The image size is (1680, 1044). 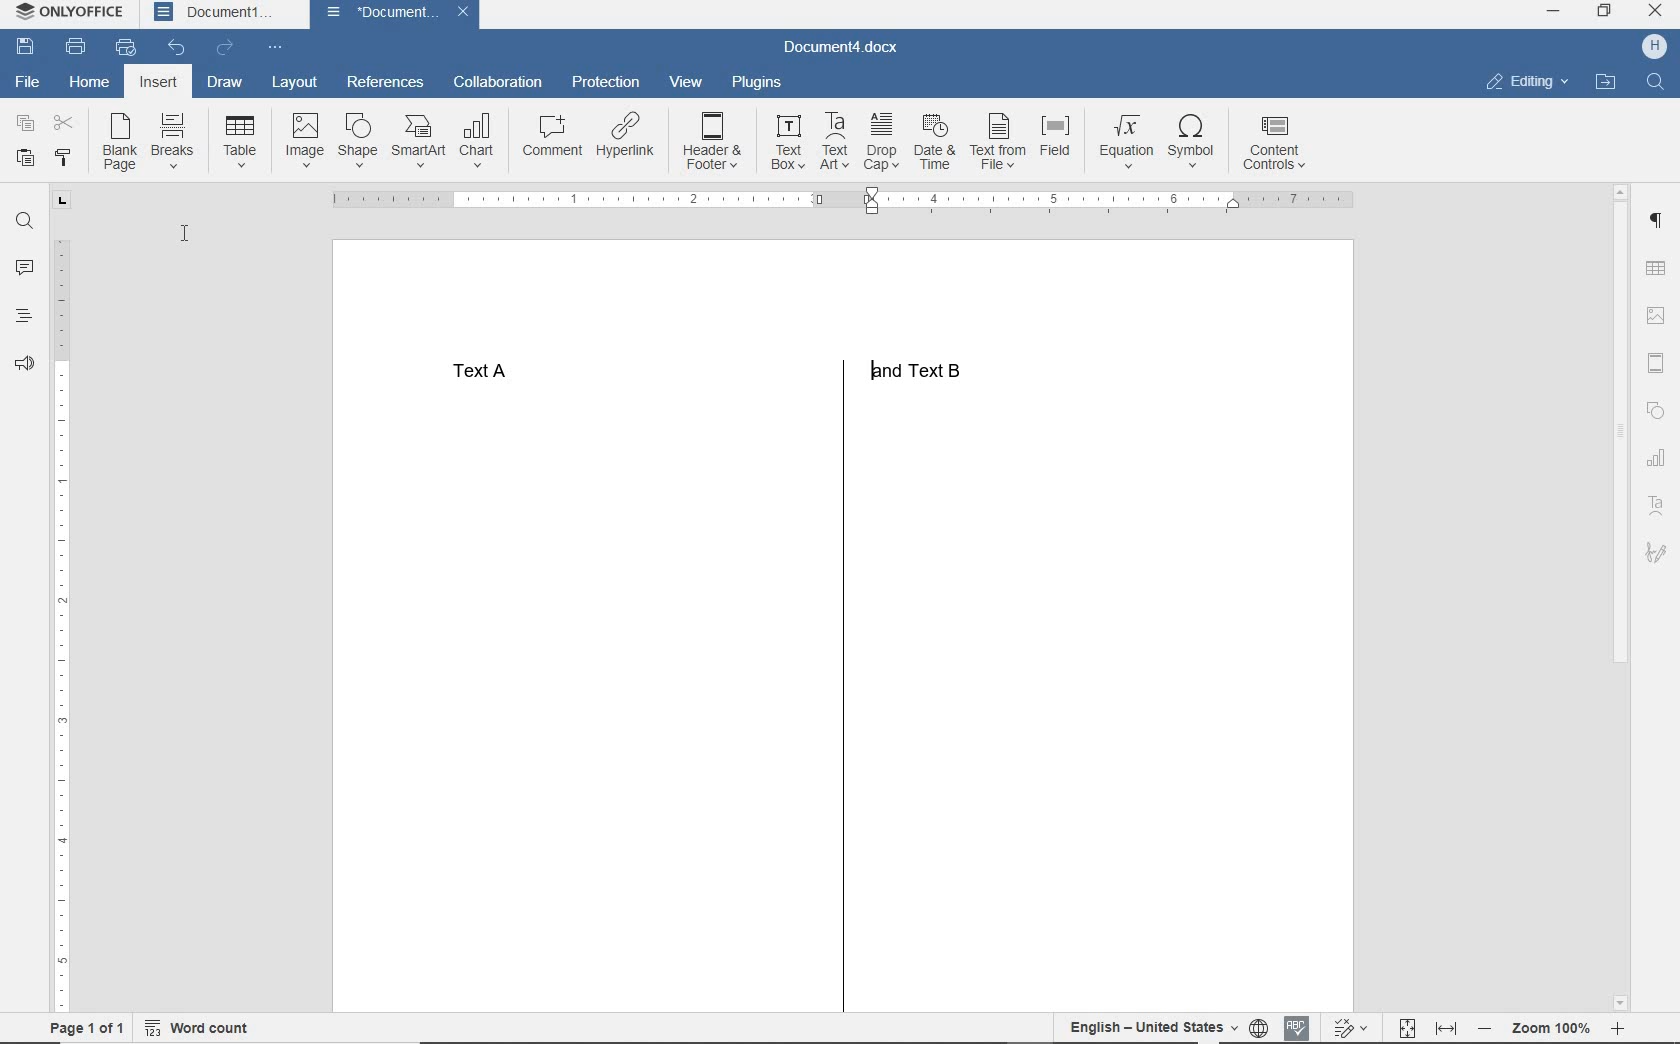 I want to click on QUICK PRINT, so click(x=126, y=49).